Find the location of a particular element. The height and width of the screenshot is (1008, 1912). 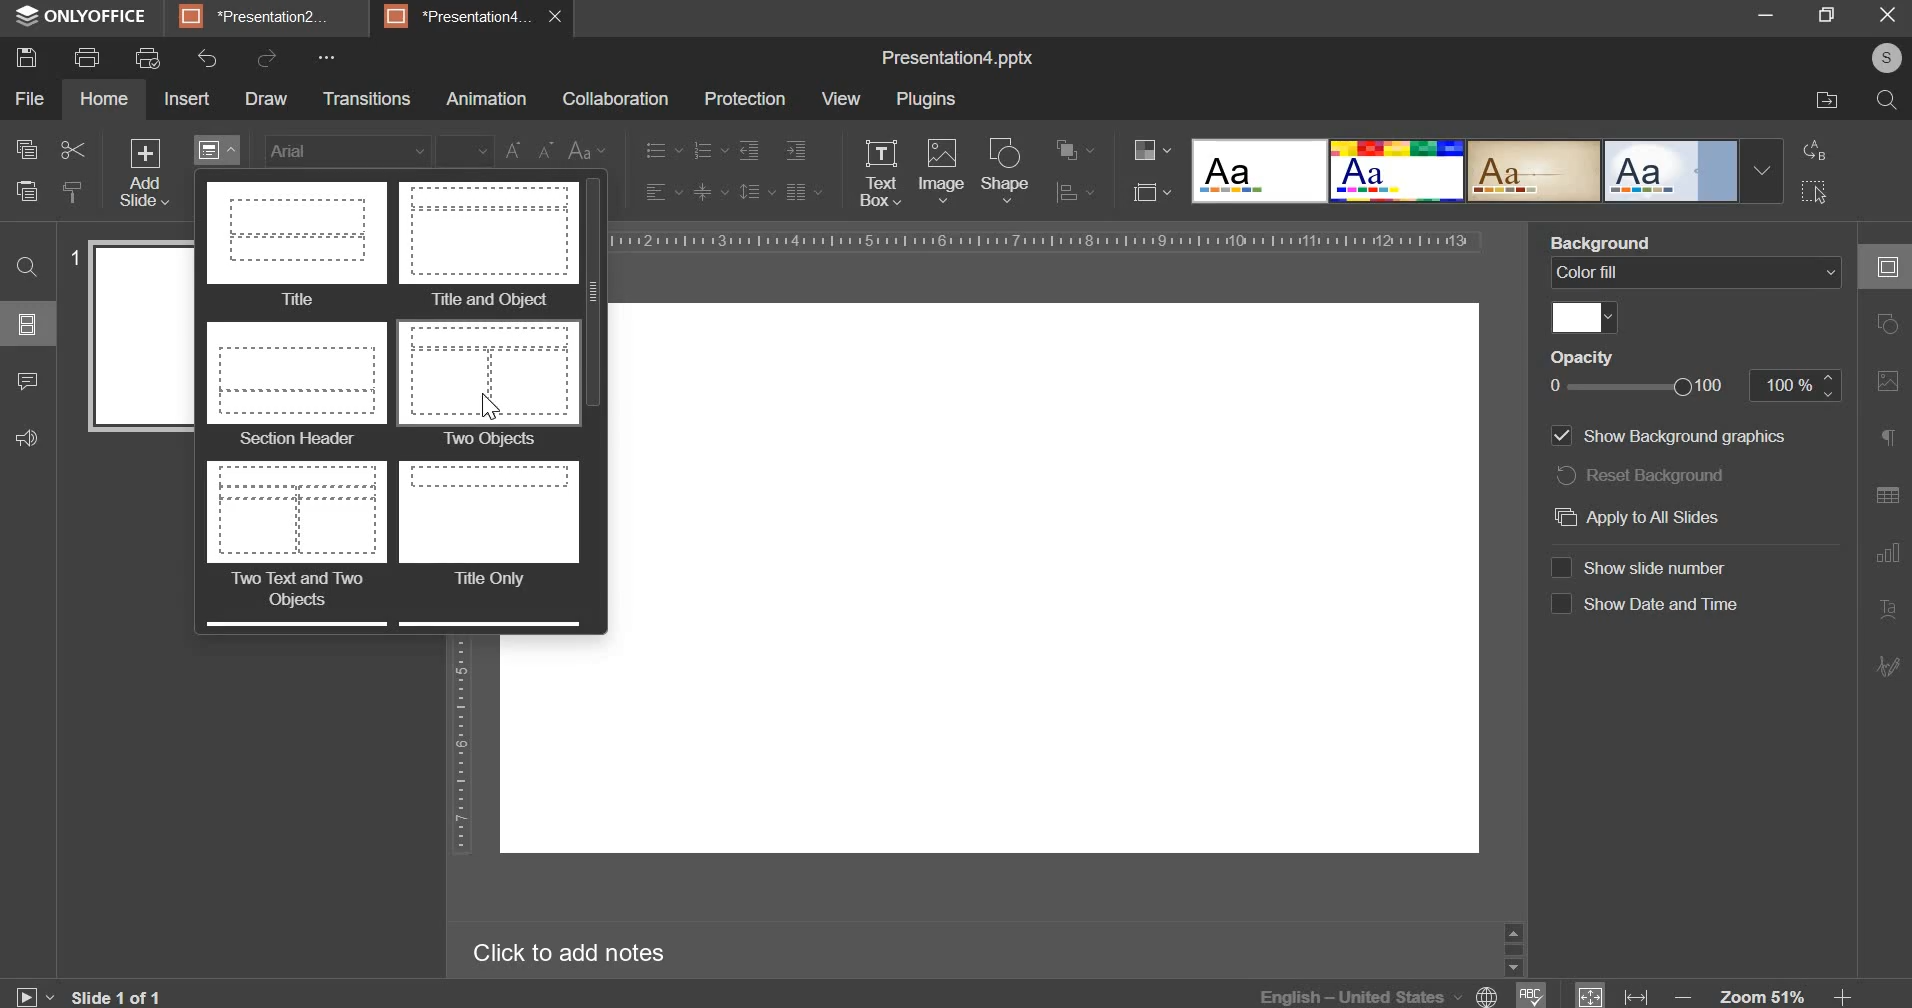

decrease indent is located at coordinates (747, 152).